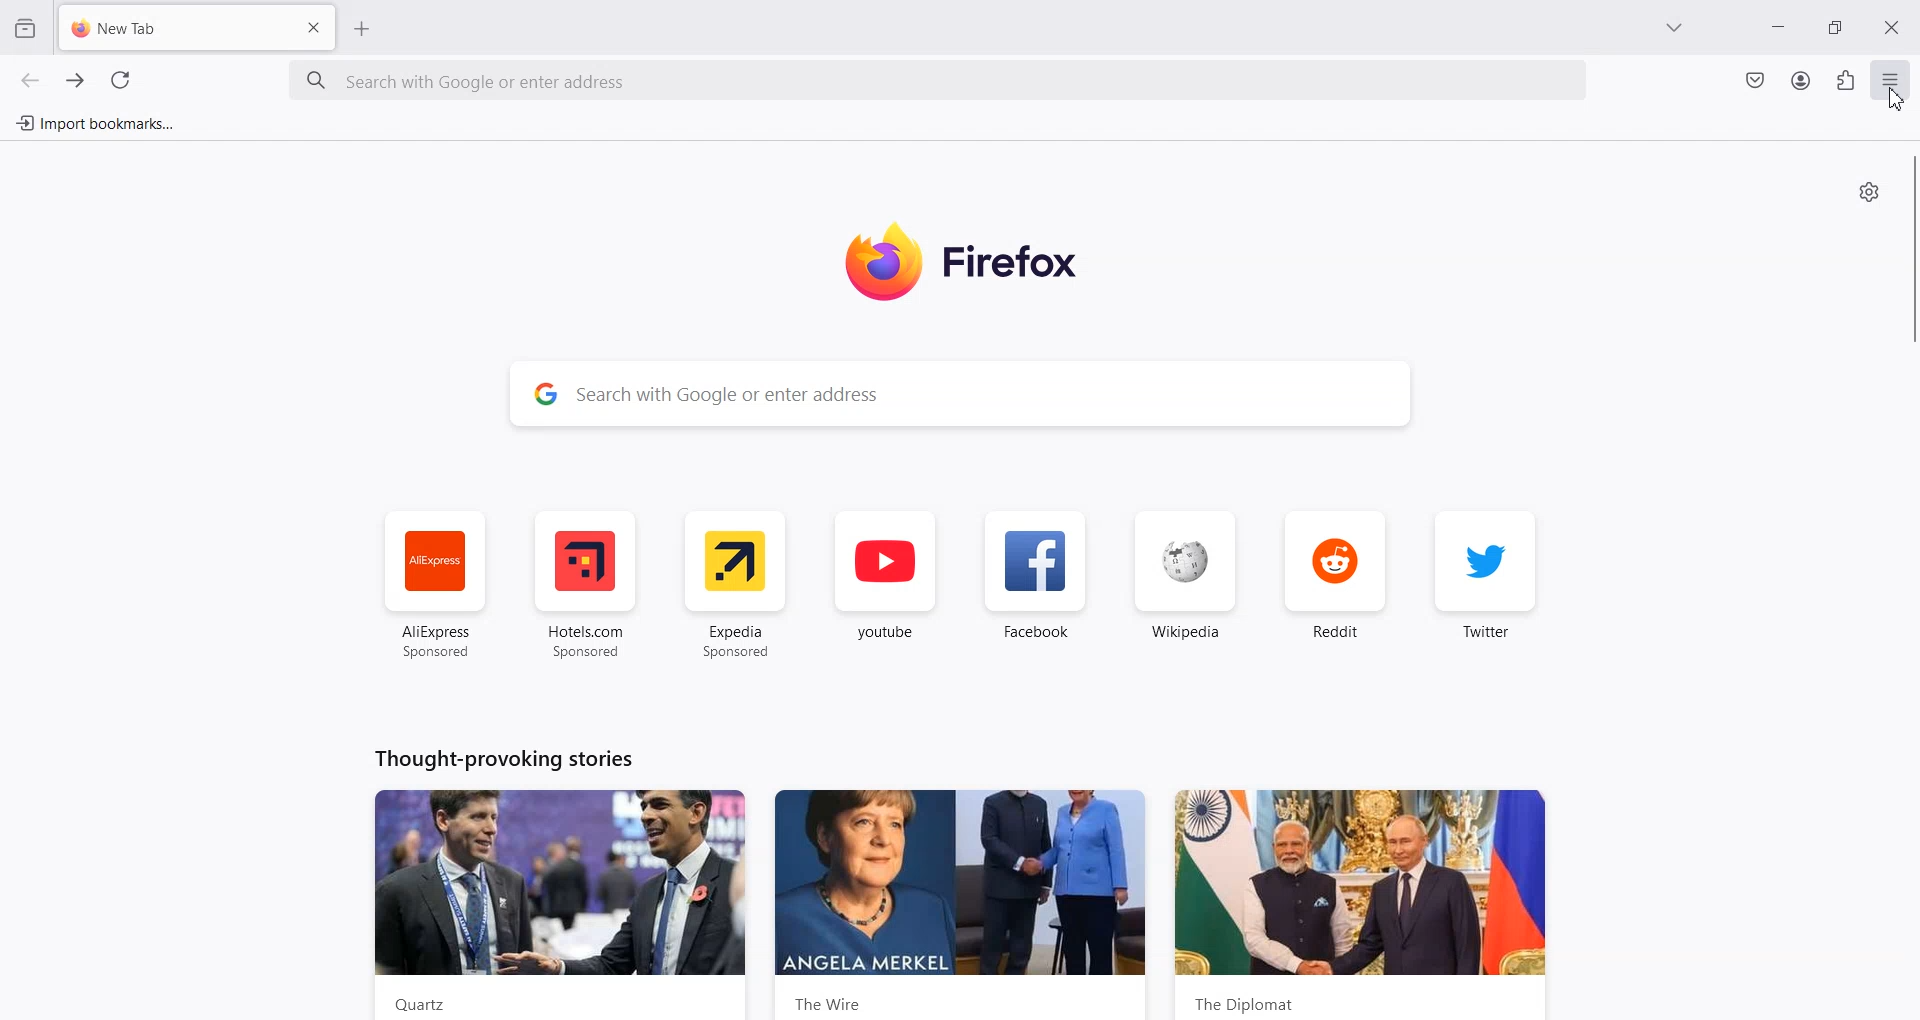  I want to click on Account, so click(1802, 80).